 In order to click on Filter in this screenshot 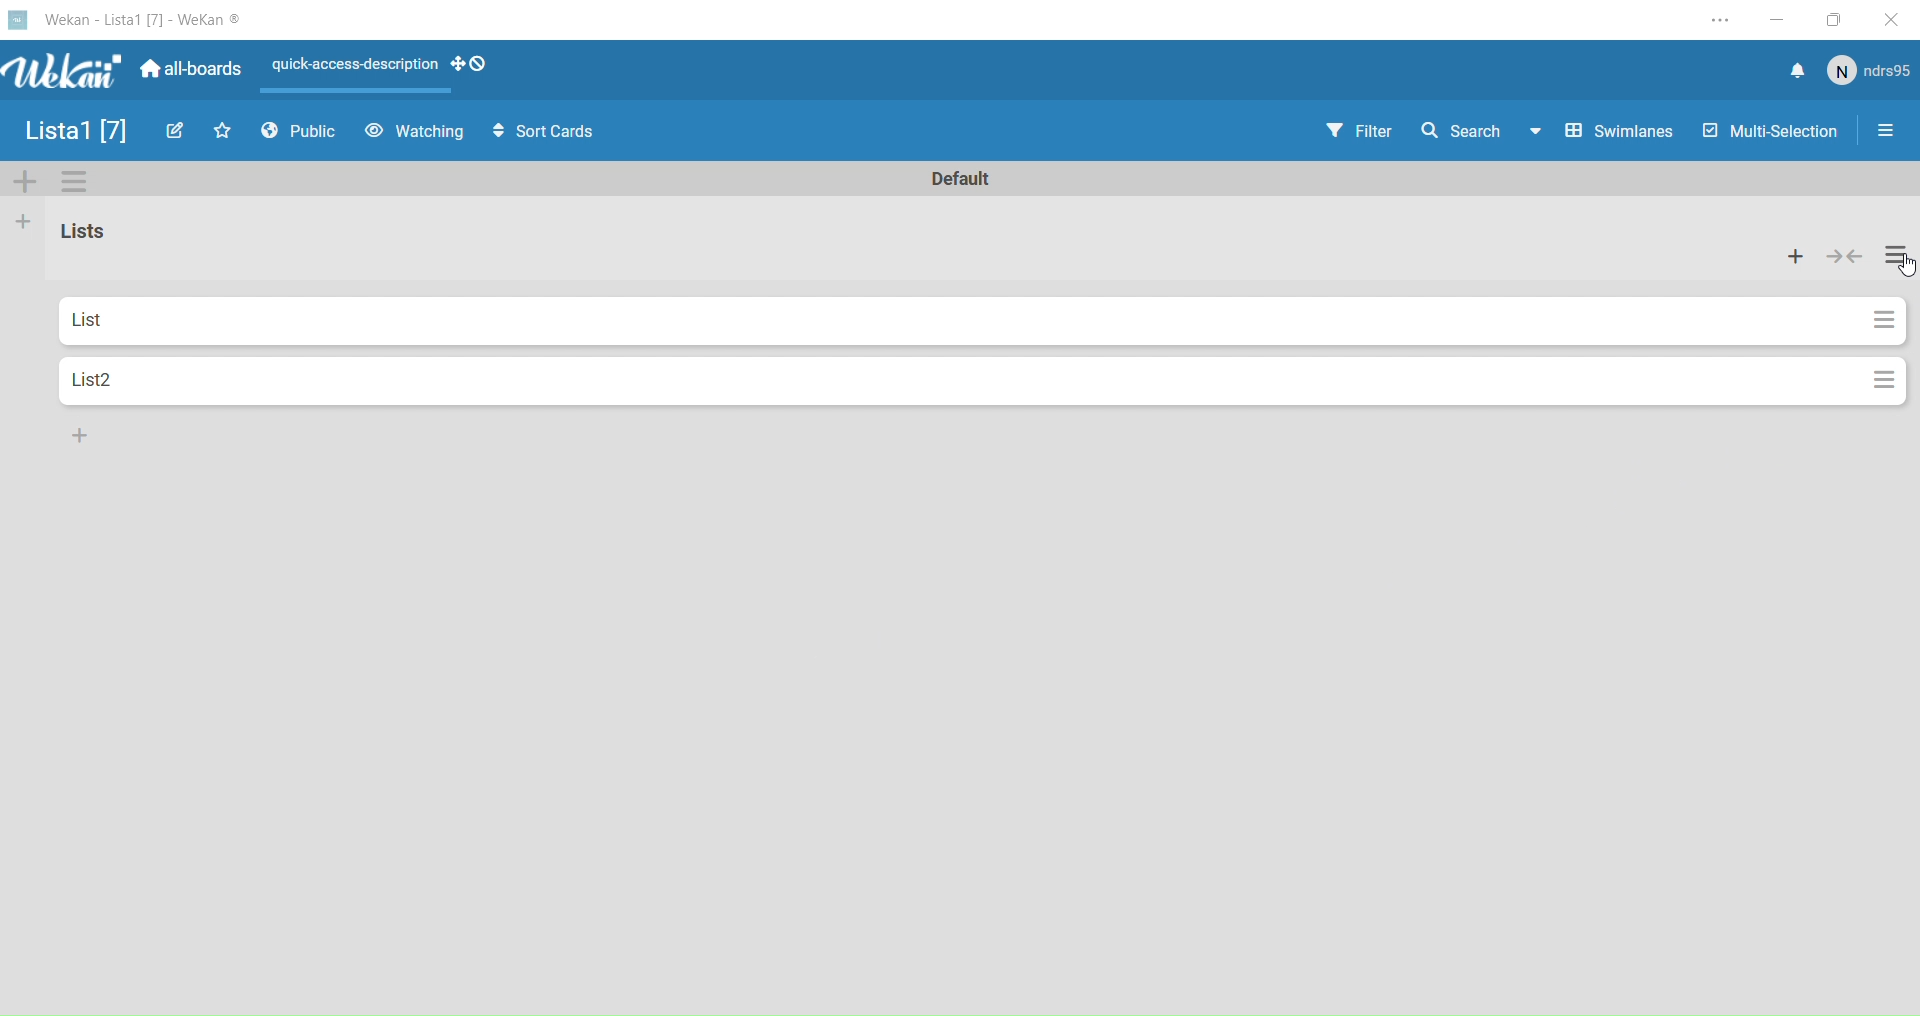, I will do `click(1357, 131)`.